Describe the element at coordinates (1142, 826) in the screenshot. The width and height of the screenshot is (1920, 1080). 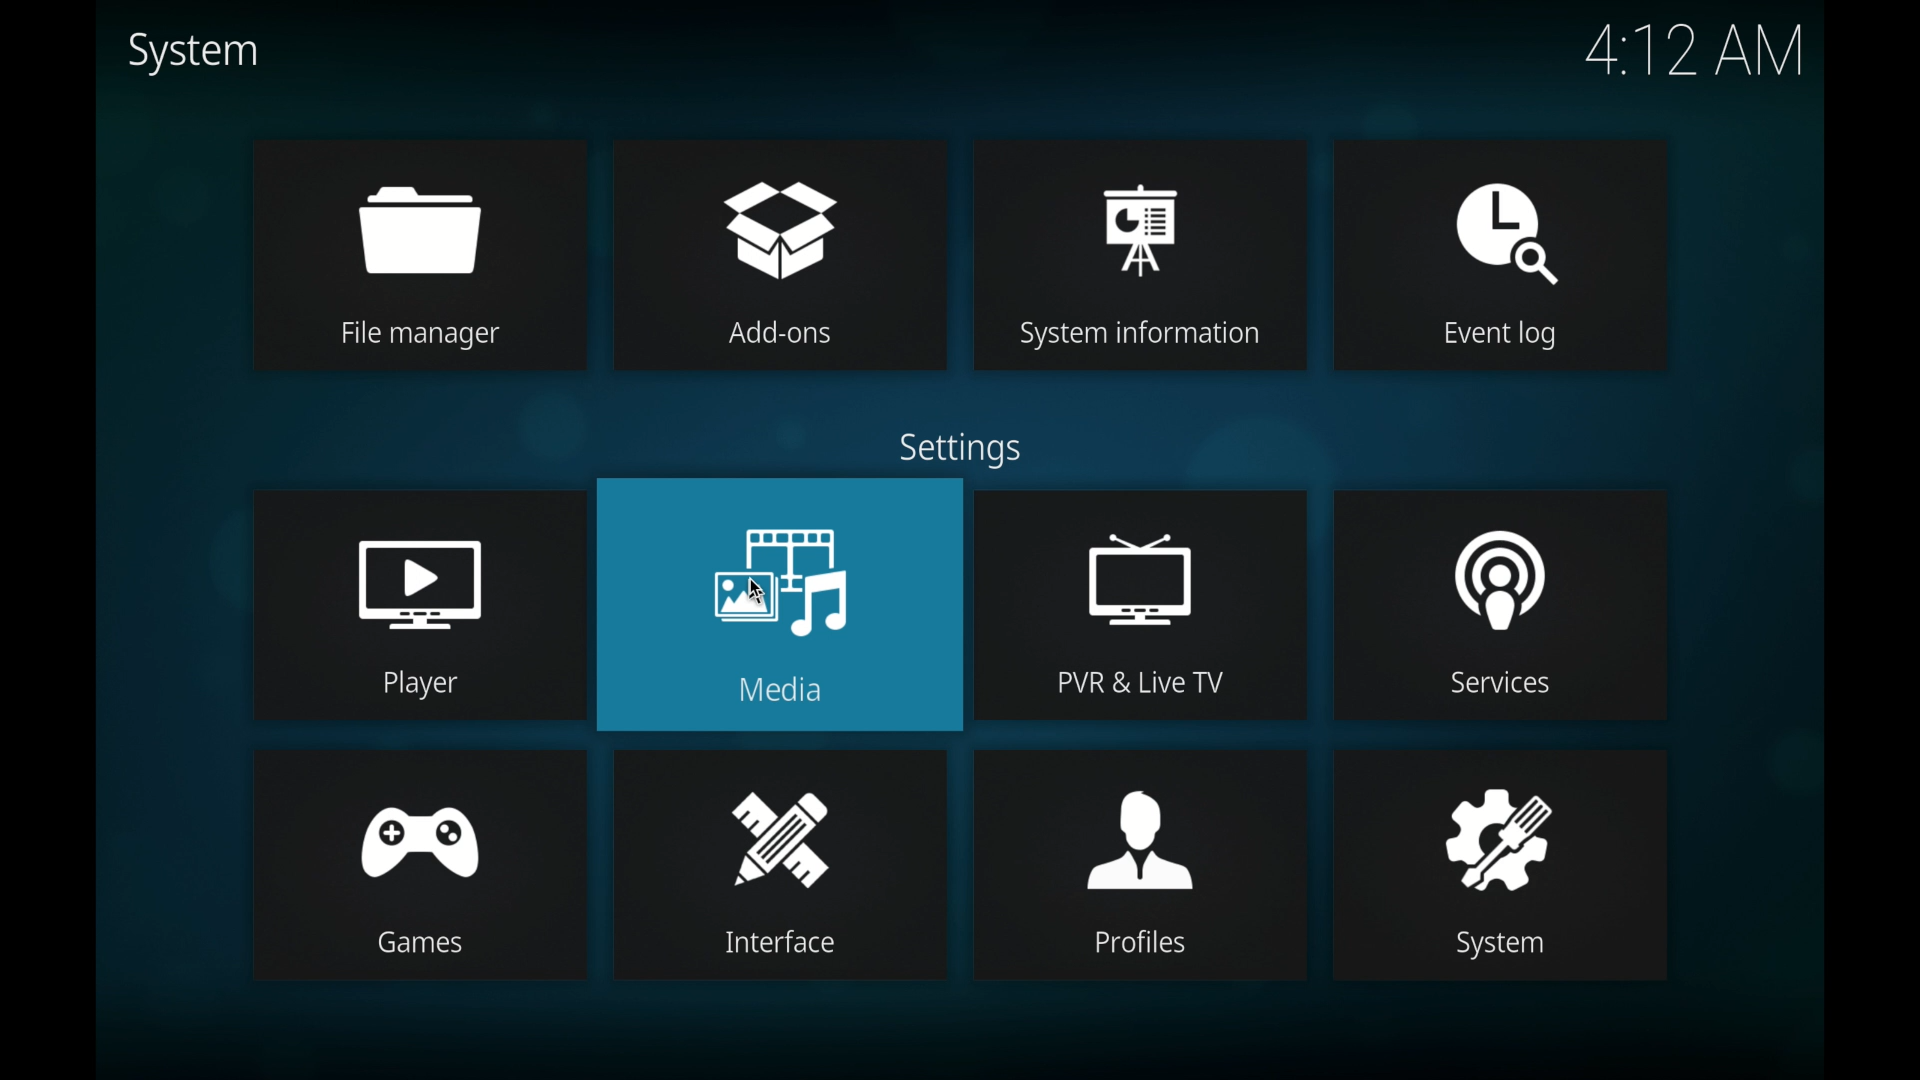
I see `profiles` at that location.